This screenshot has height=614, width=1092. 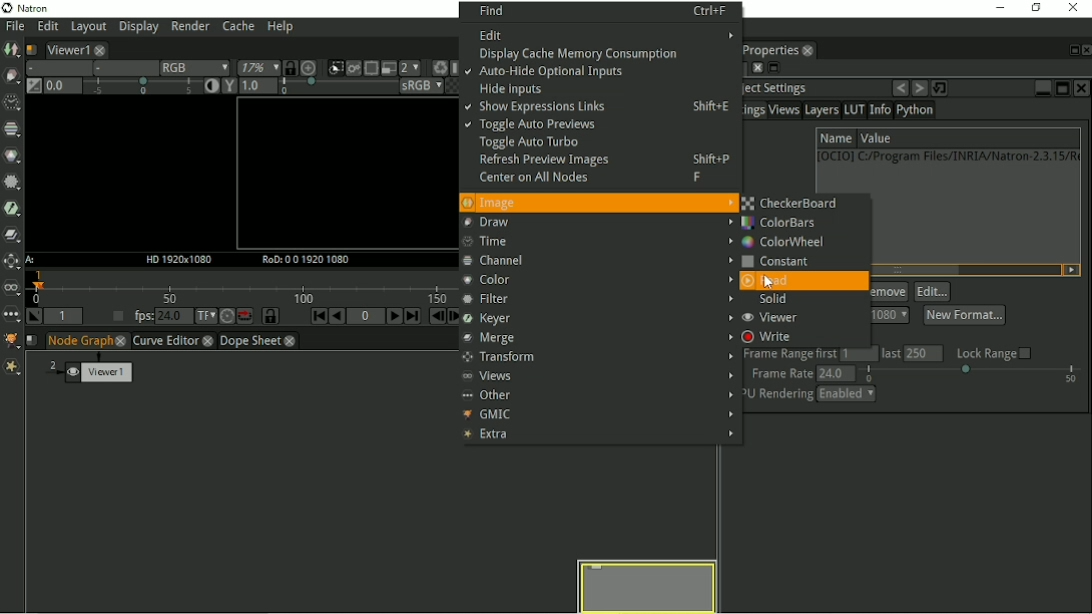 What do you see at coordinates (604, 179) in the screenshot?
I see `Center on all nodes` at bounding box center [604, 179].